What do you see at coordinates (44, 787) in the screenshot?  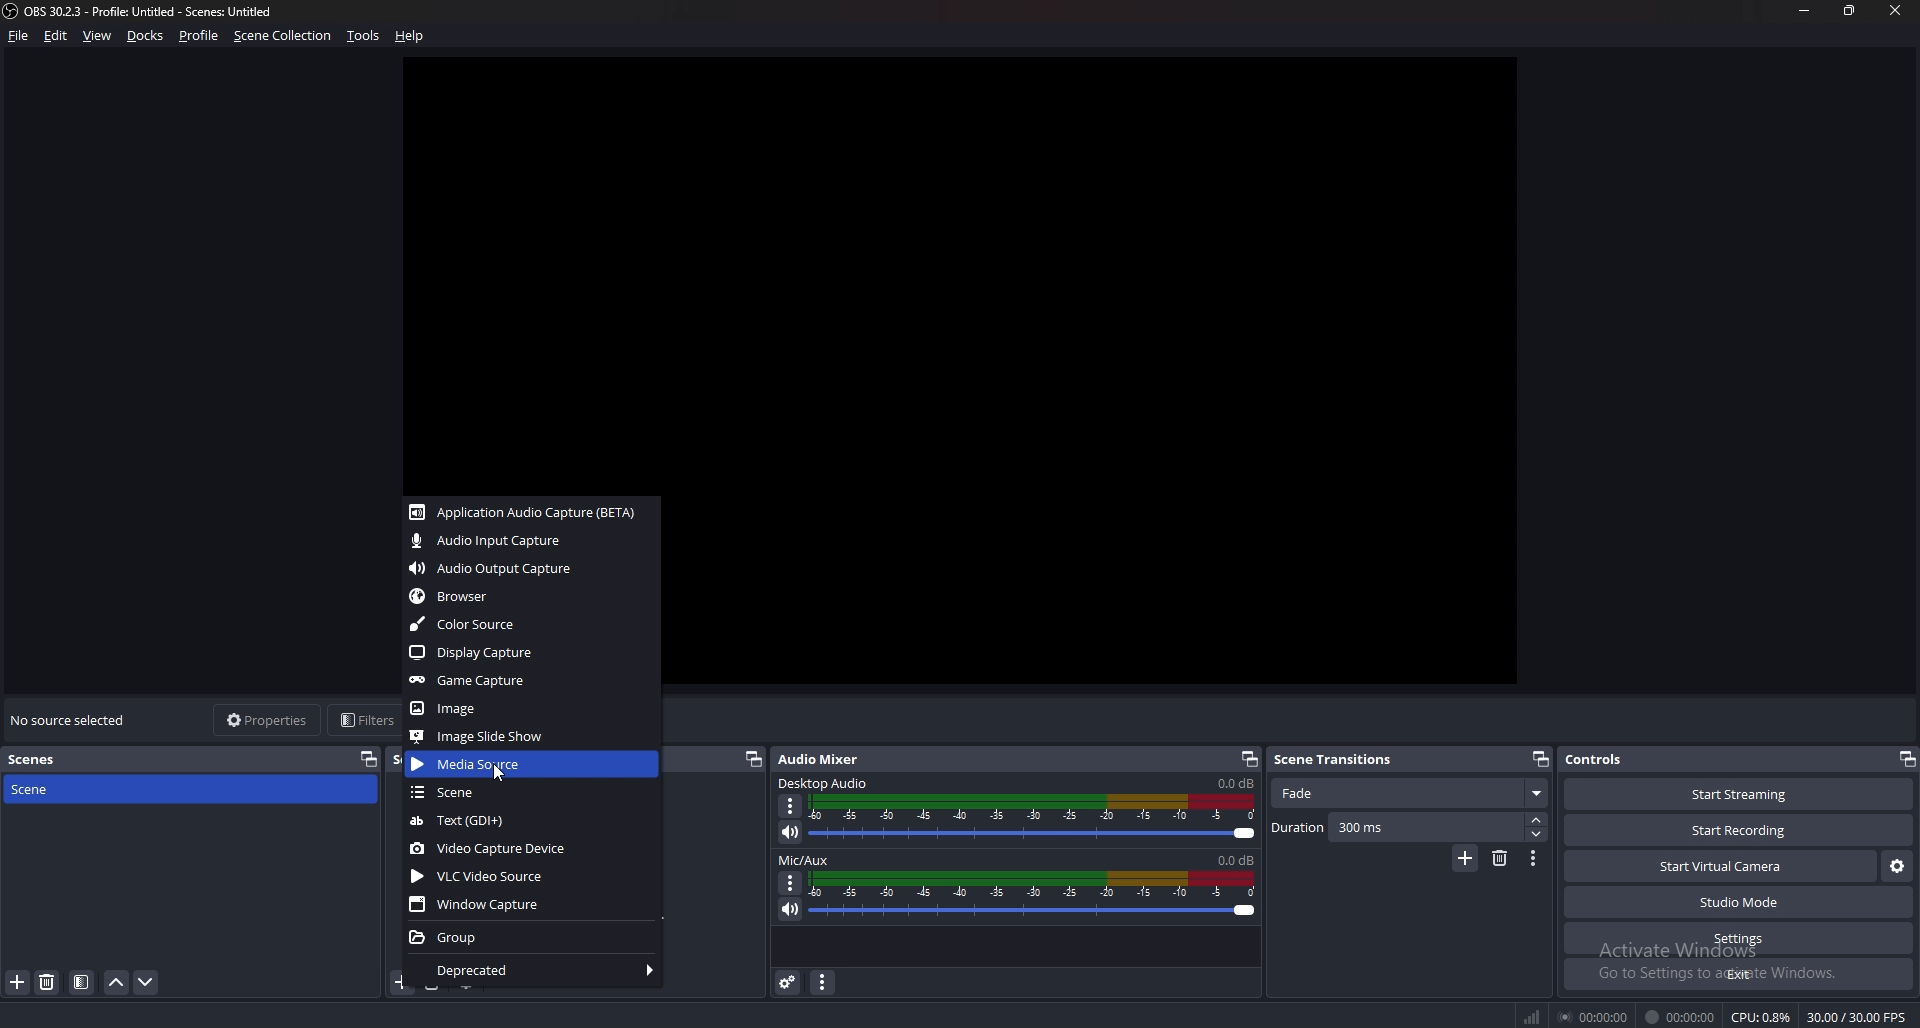 I see ` Scene scene` at bounding box center [44, 787].